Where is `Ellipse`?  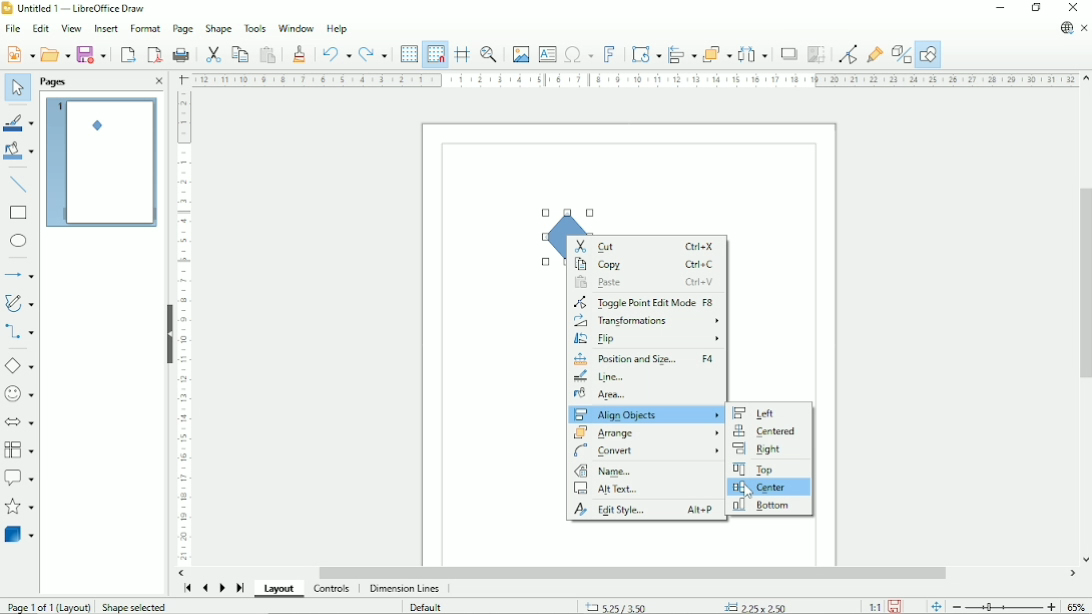
Ellipse is located at coordinates (19, 241).